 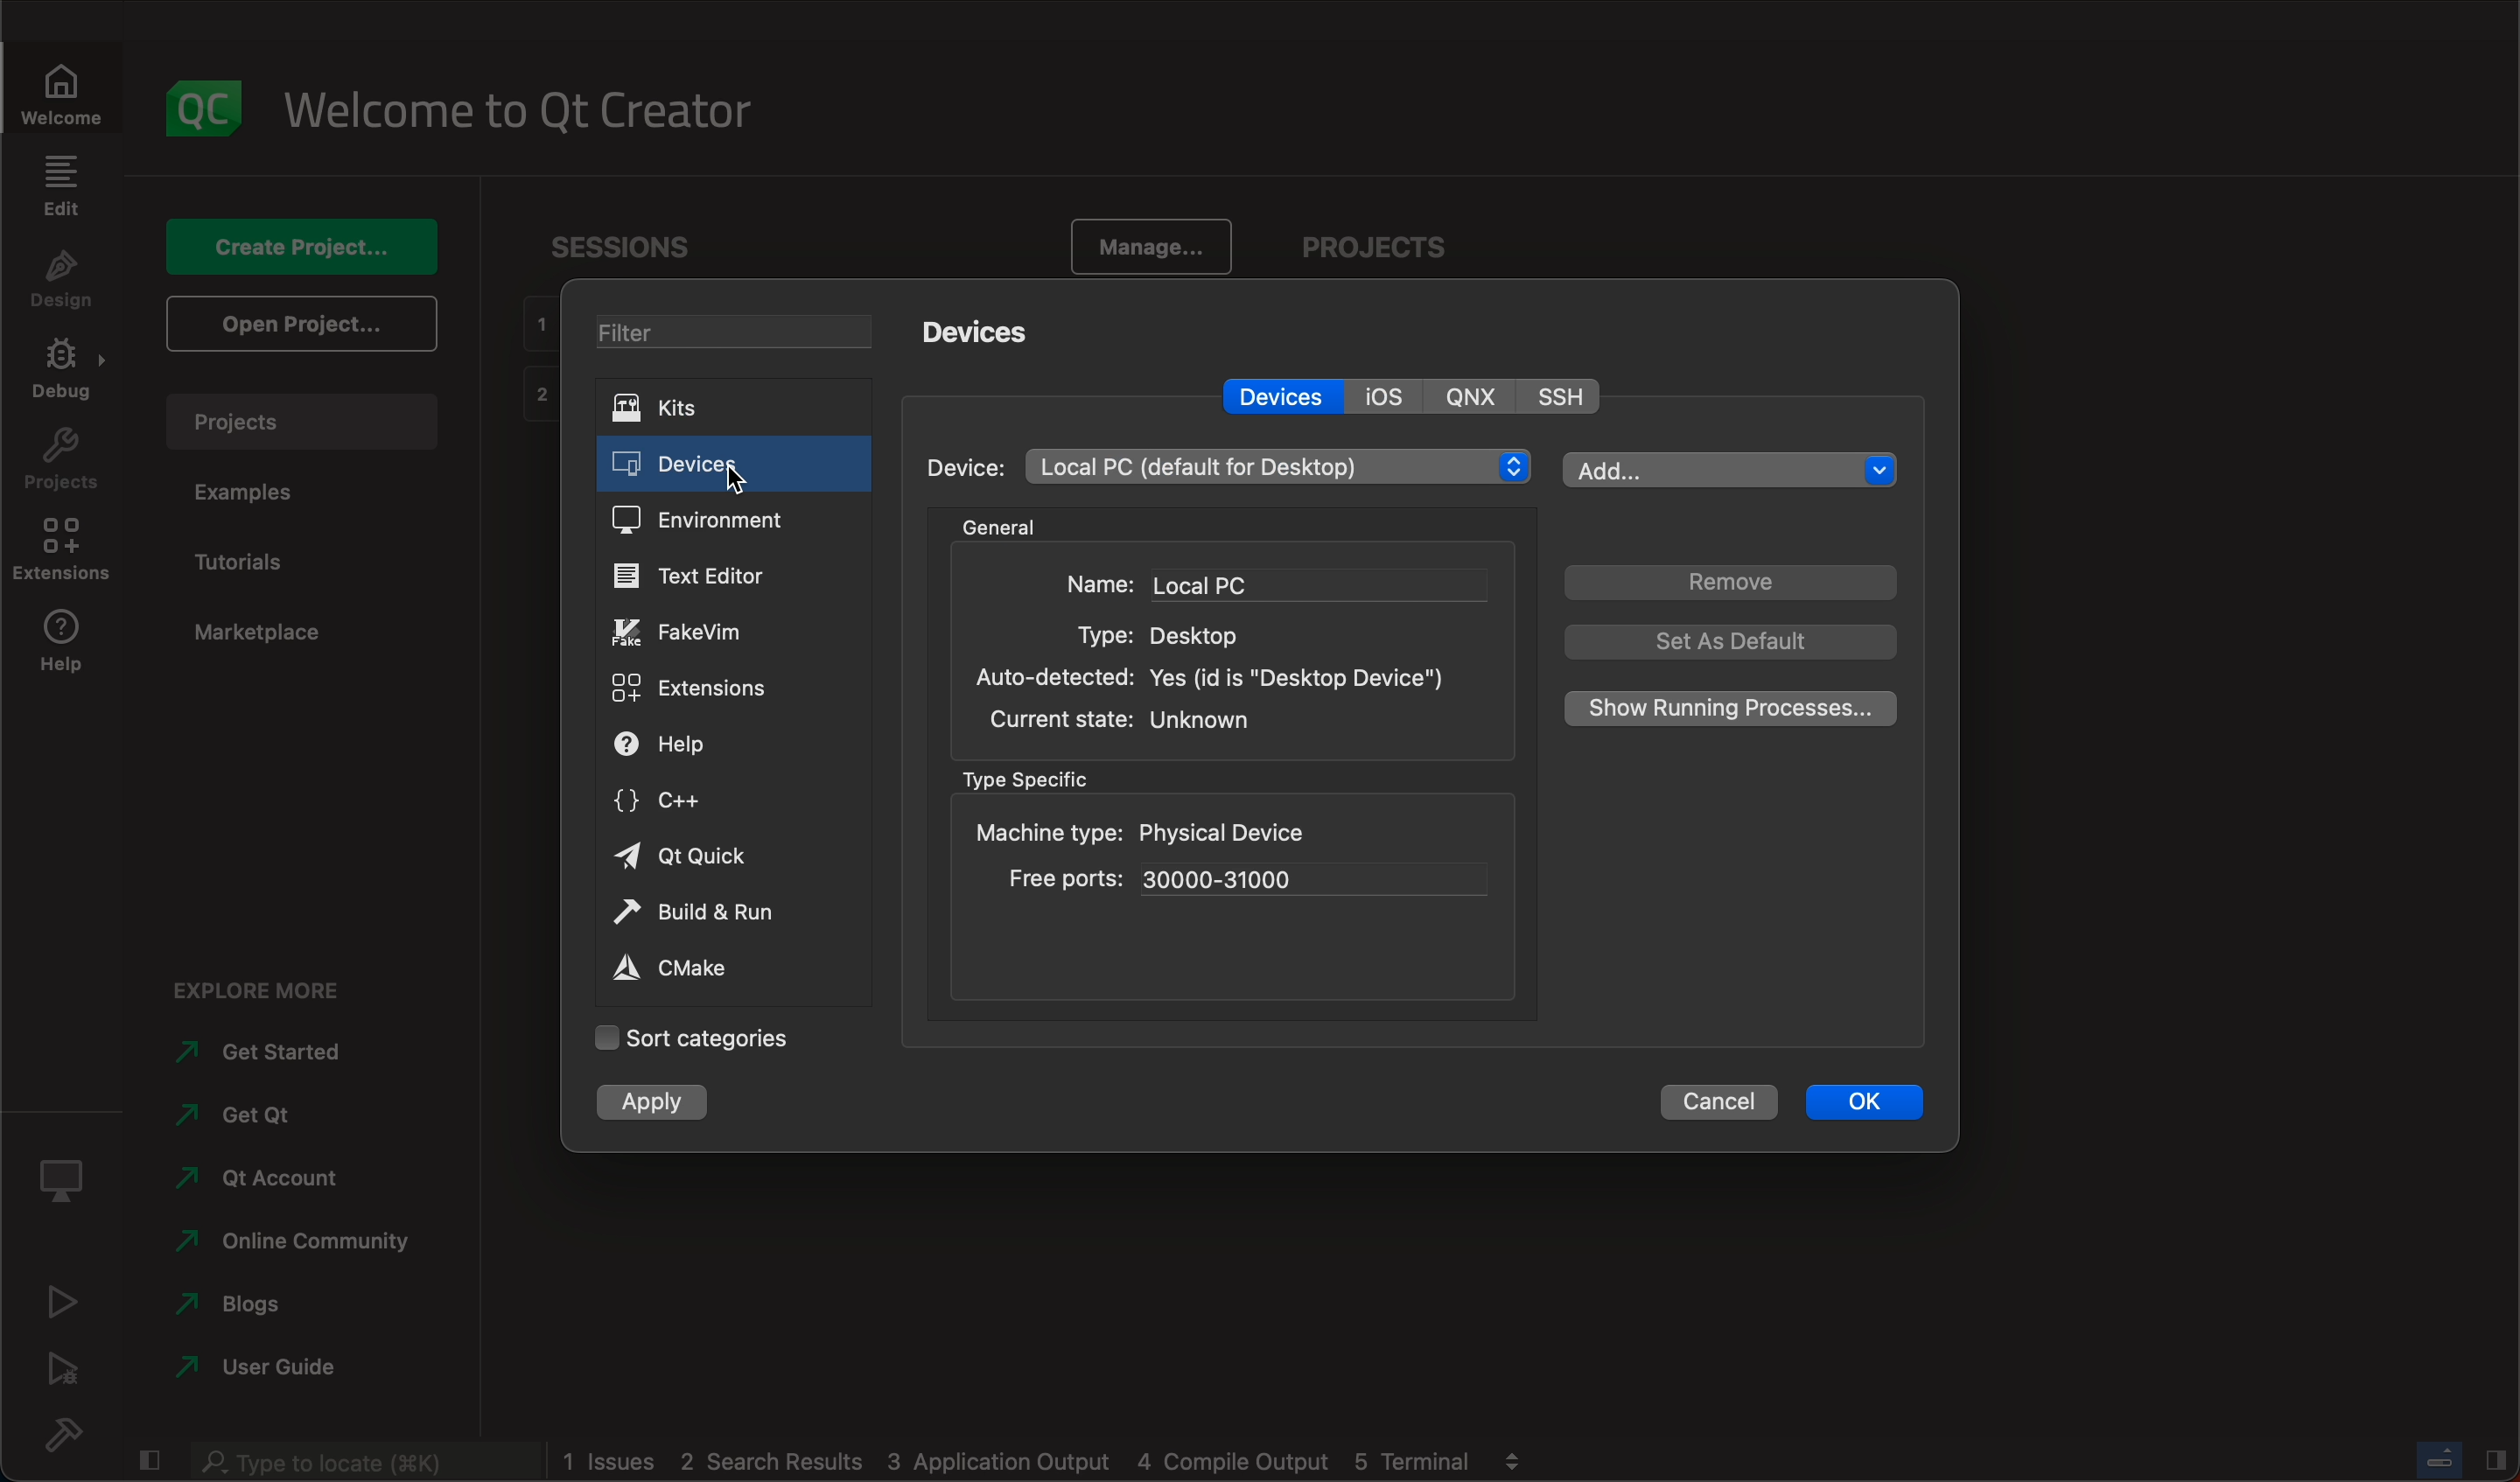 I want to click on qt quick, so click(x=706, y=859).